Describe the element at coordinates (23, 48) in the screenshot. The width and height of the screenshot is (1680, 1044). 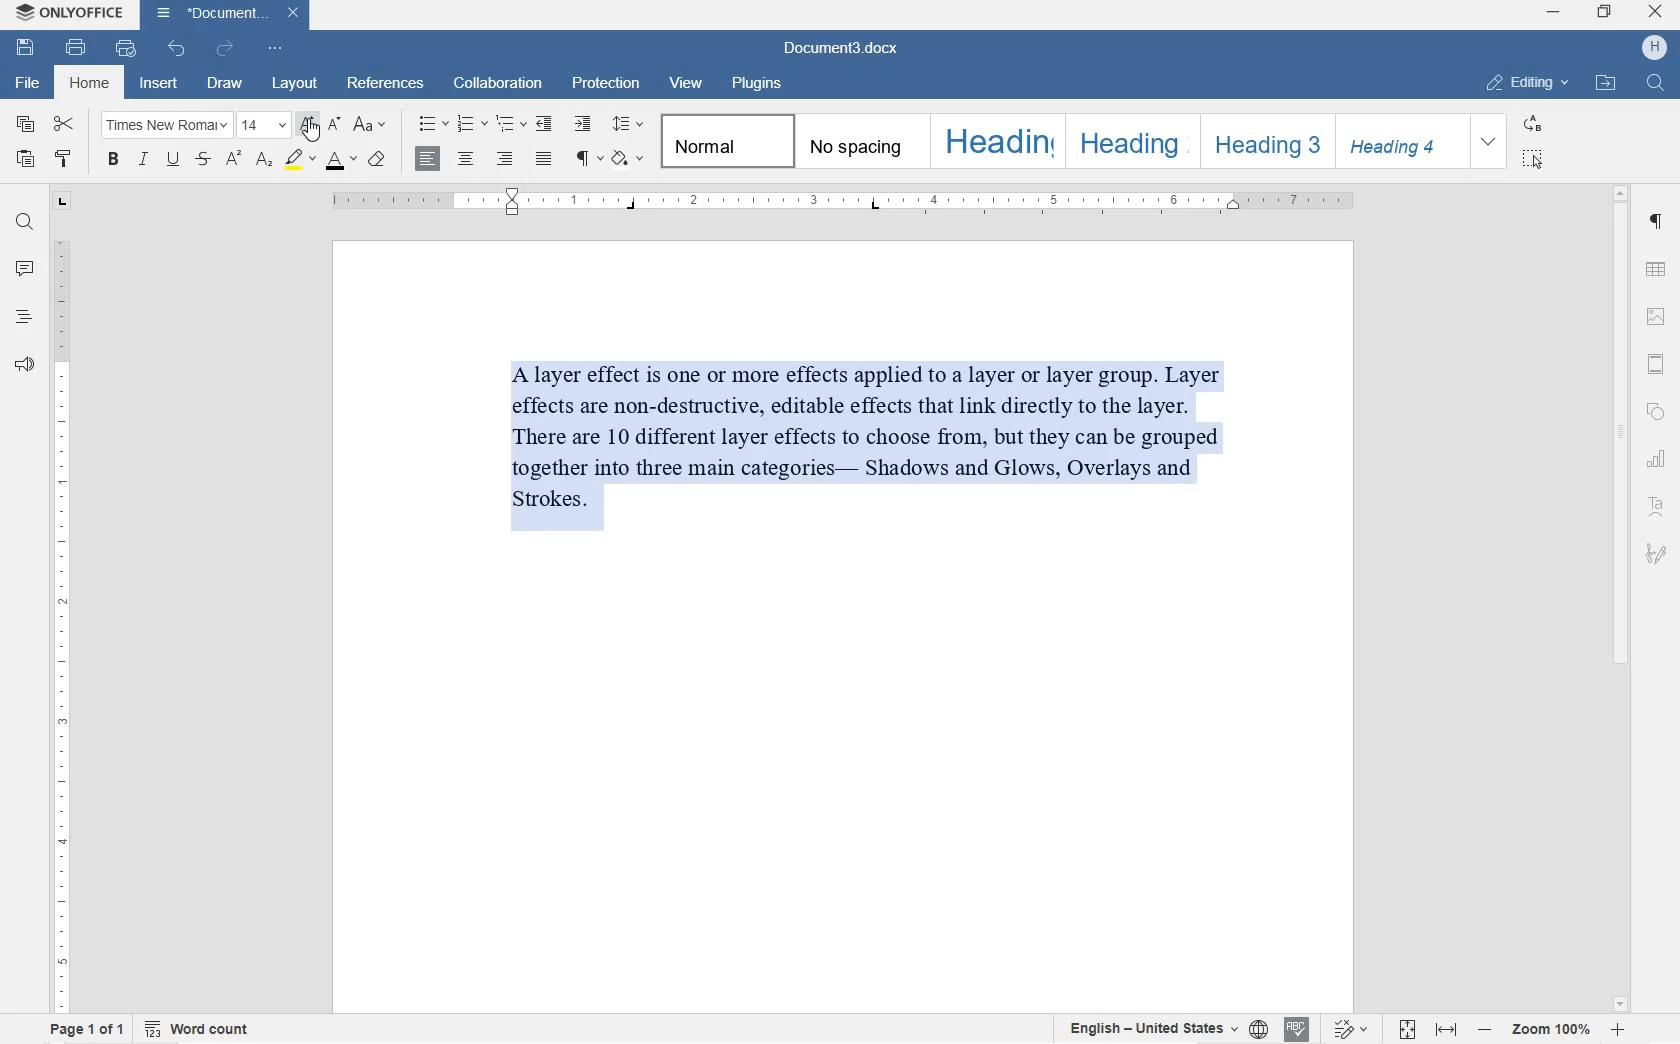
I see `save` at that location.